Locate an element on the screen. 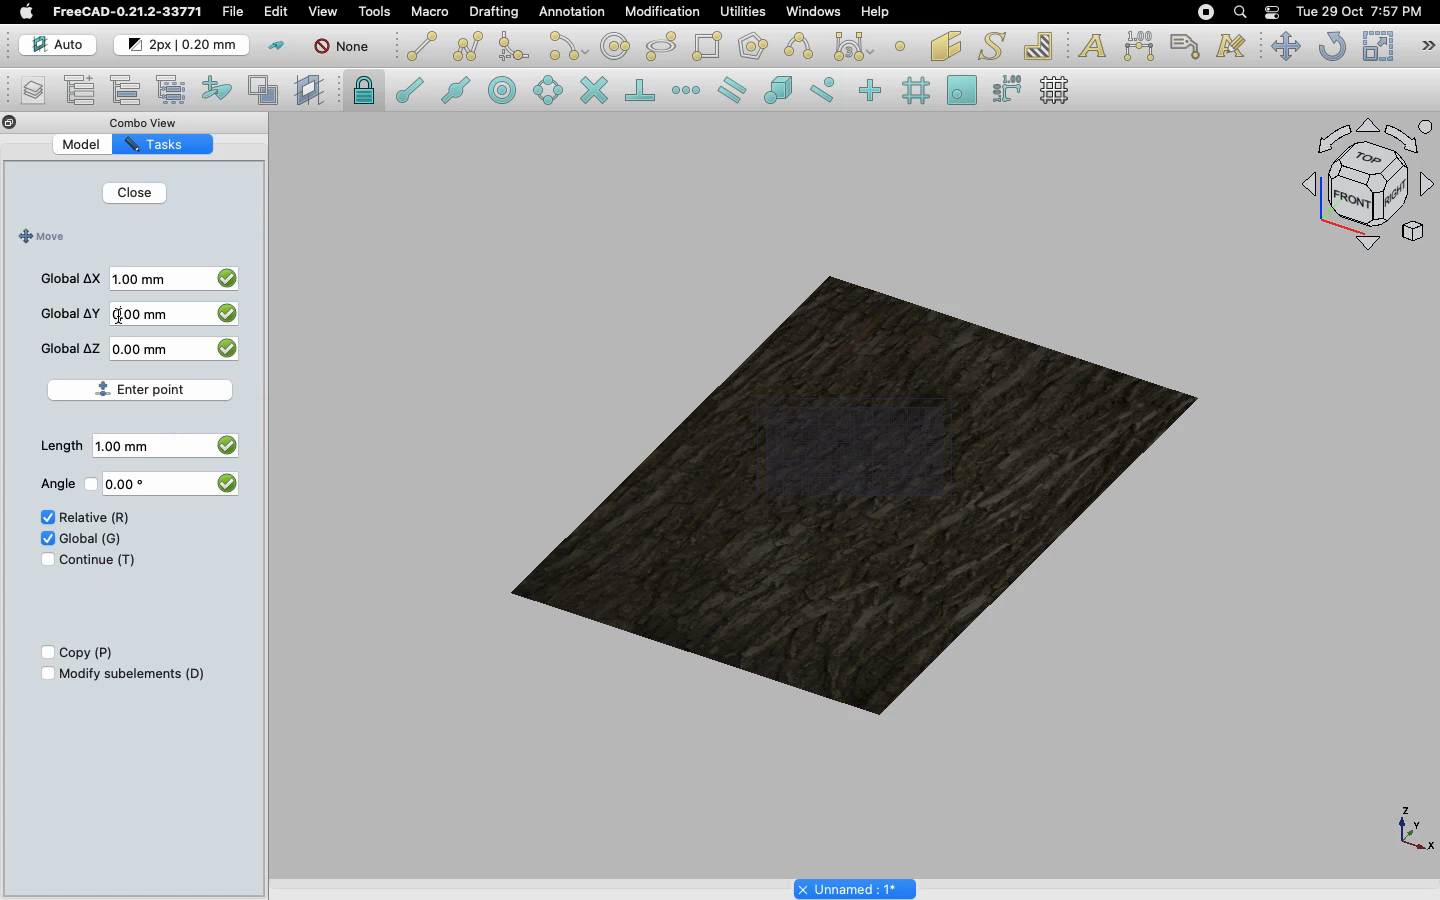 This screenshot has width=1440, height=900. Collapse is located at coordinates (29, 123).